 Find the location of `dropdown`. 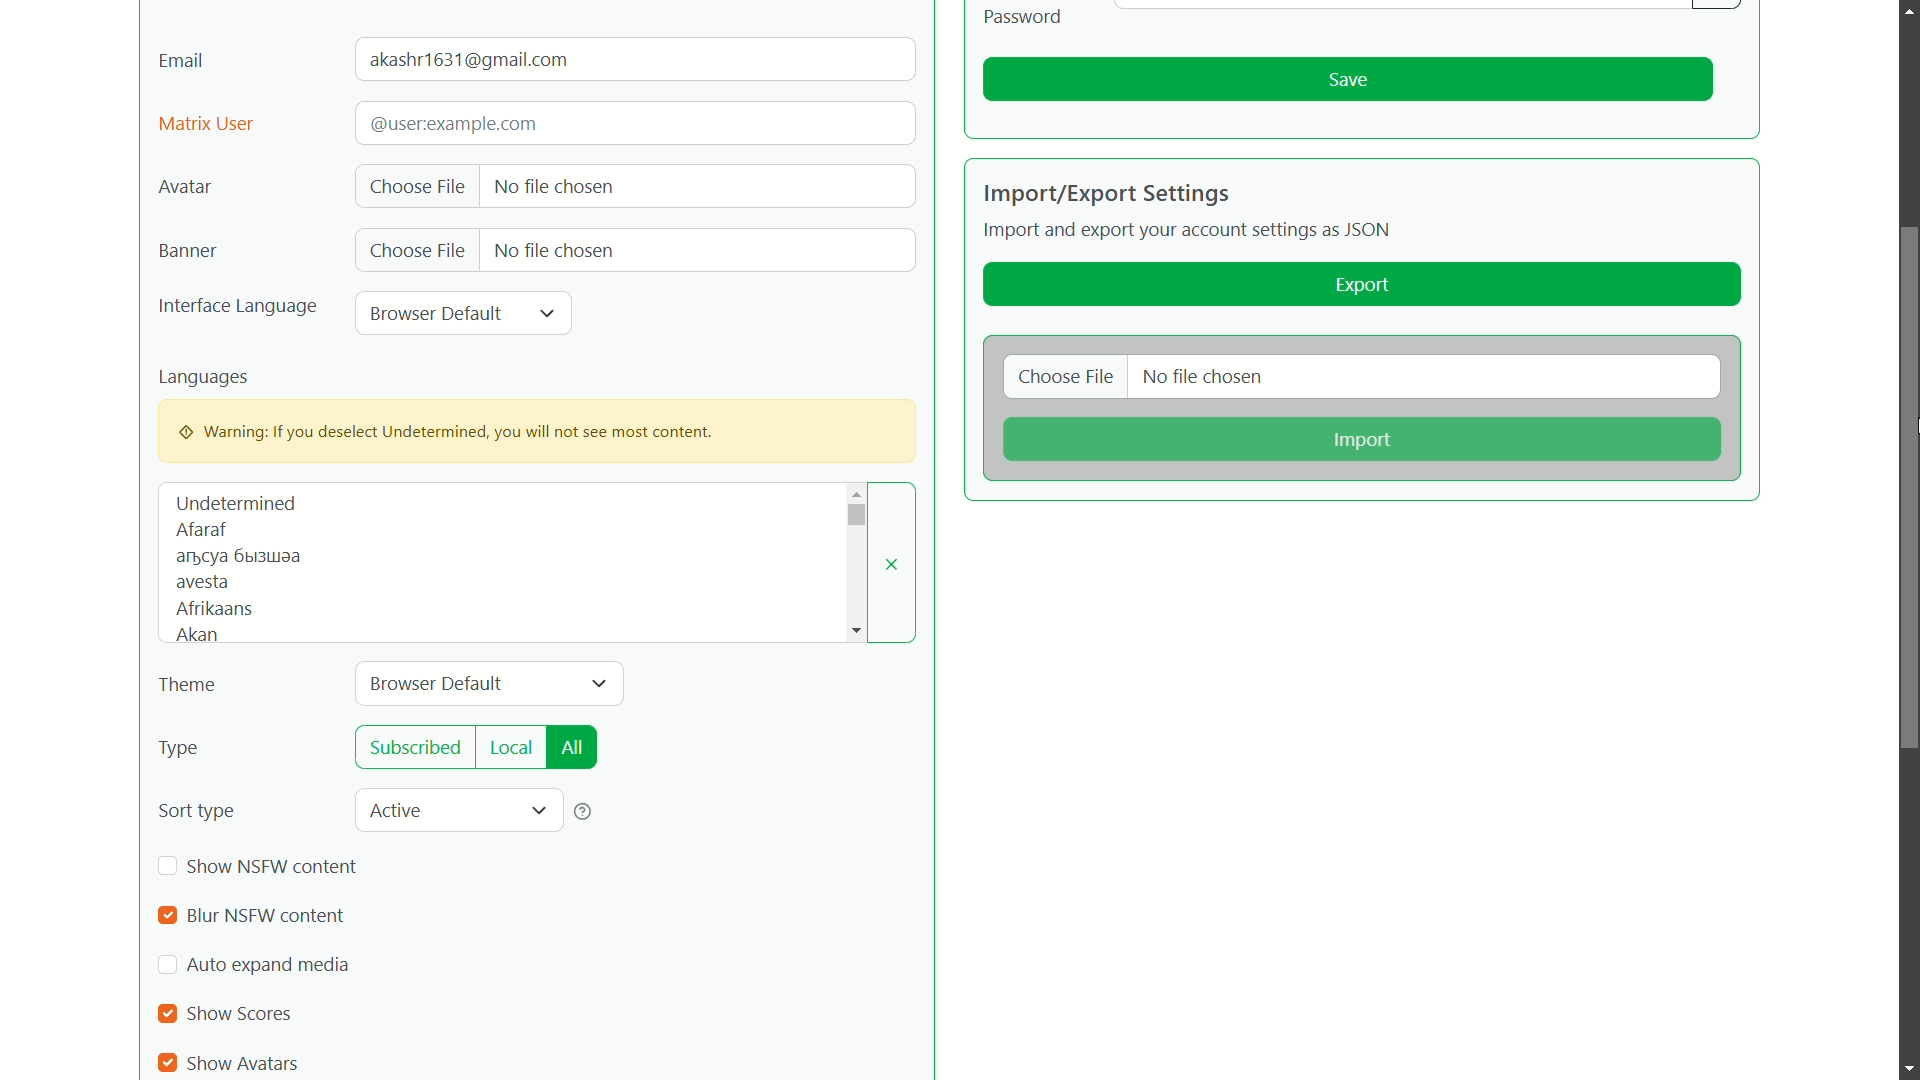

dropdown is located at coordinates (855, 515).